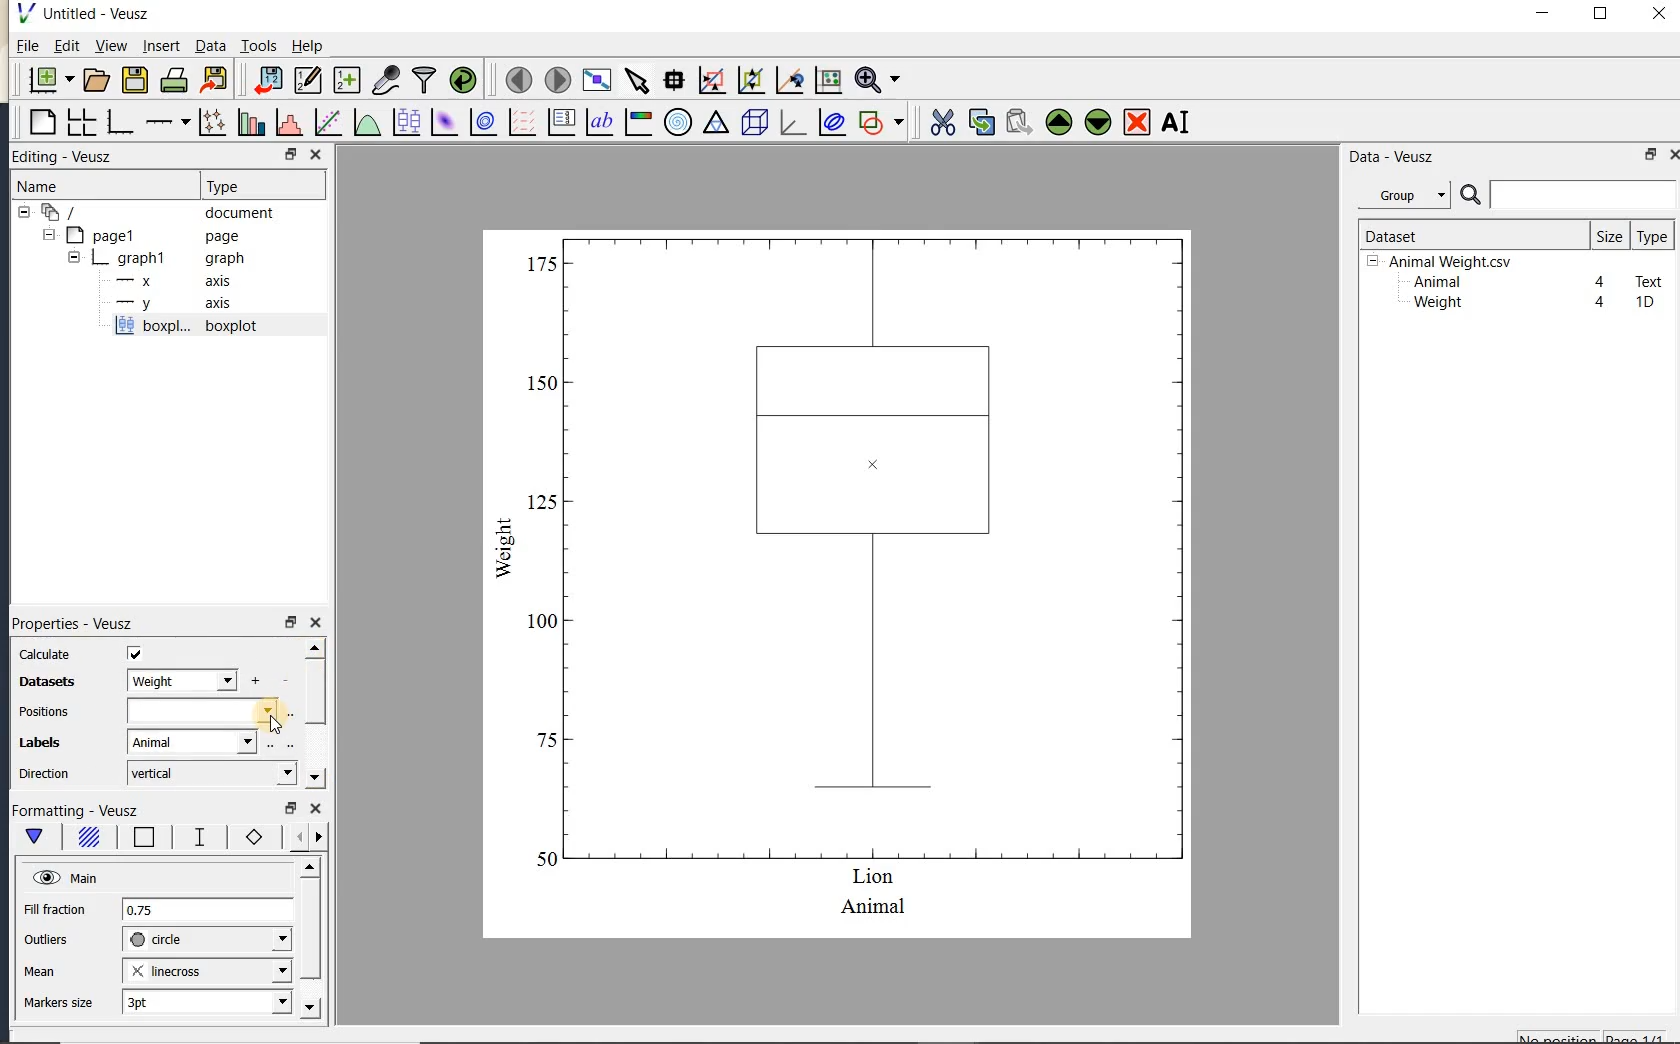 The height and width of the screenshot is (1044, 1680). Describe the element at coordinates (556, 78) in the screenshot. I see `move to the next page` at that location.